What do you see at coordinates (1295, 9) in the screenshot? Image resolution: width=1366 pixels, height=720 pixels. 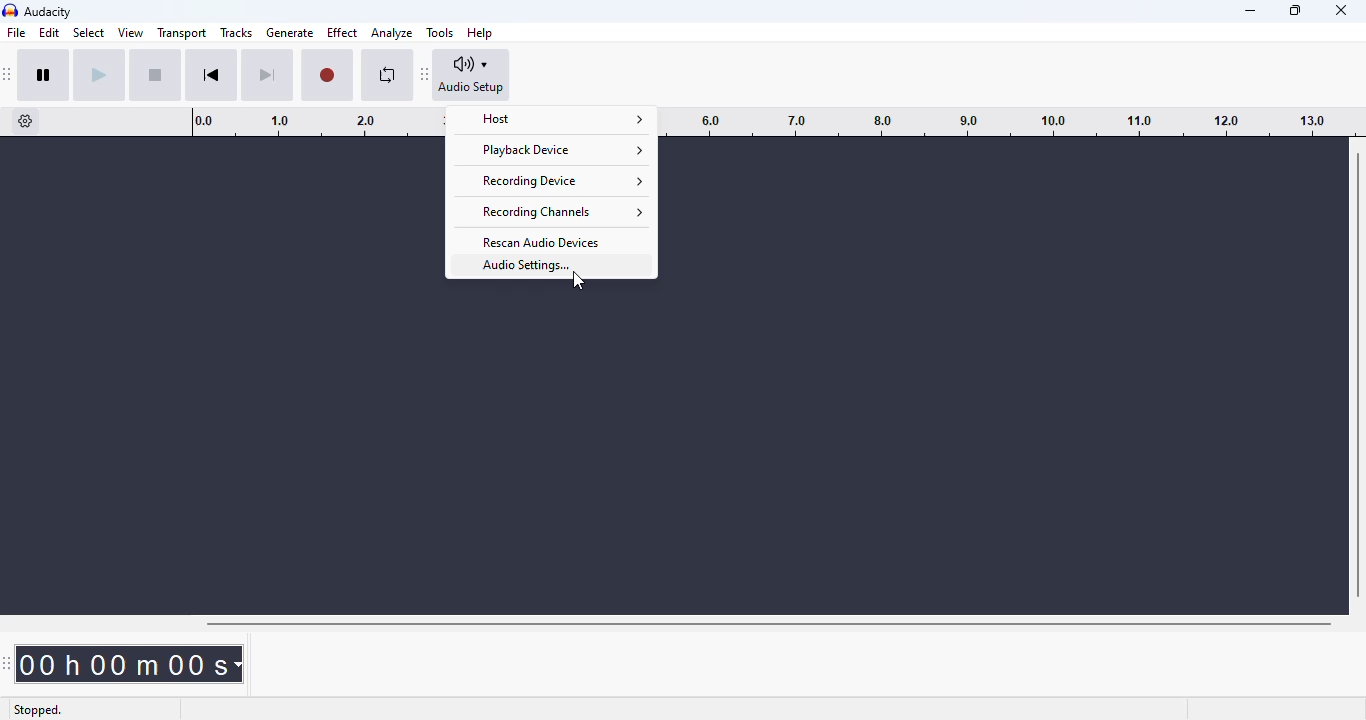 I see `maximize` at bounding box center [1295, 9].